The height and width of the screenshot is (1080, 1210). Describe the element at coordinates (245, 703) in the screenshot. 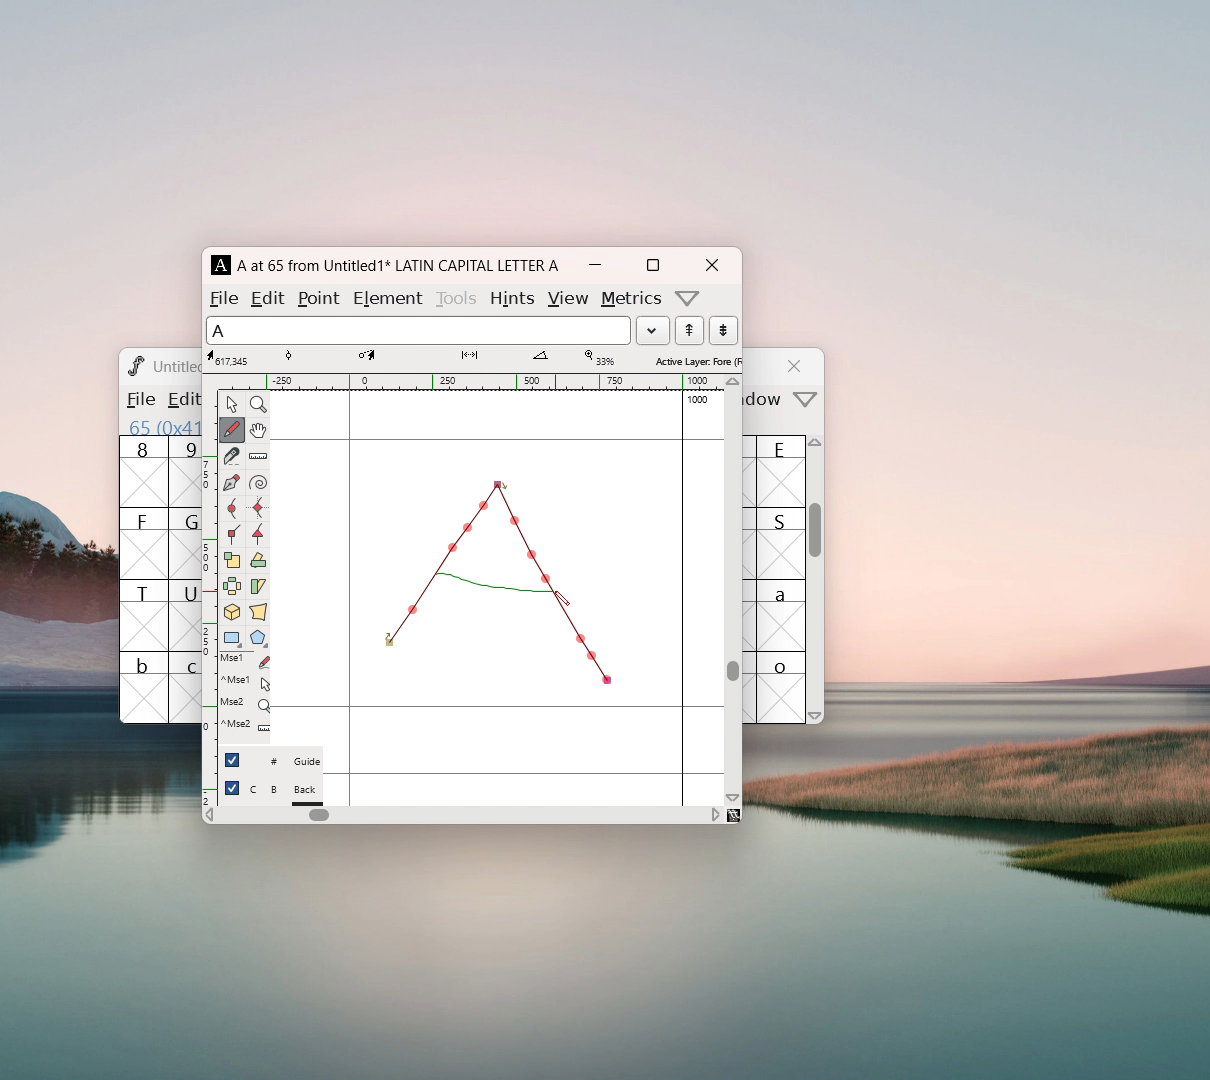

I see `Mse2` at that location.